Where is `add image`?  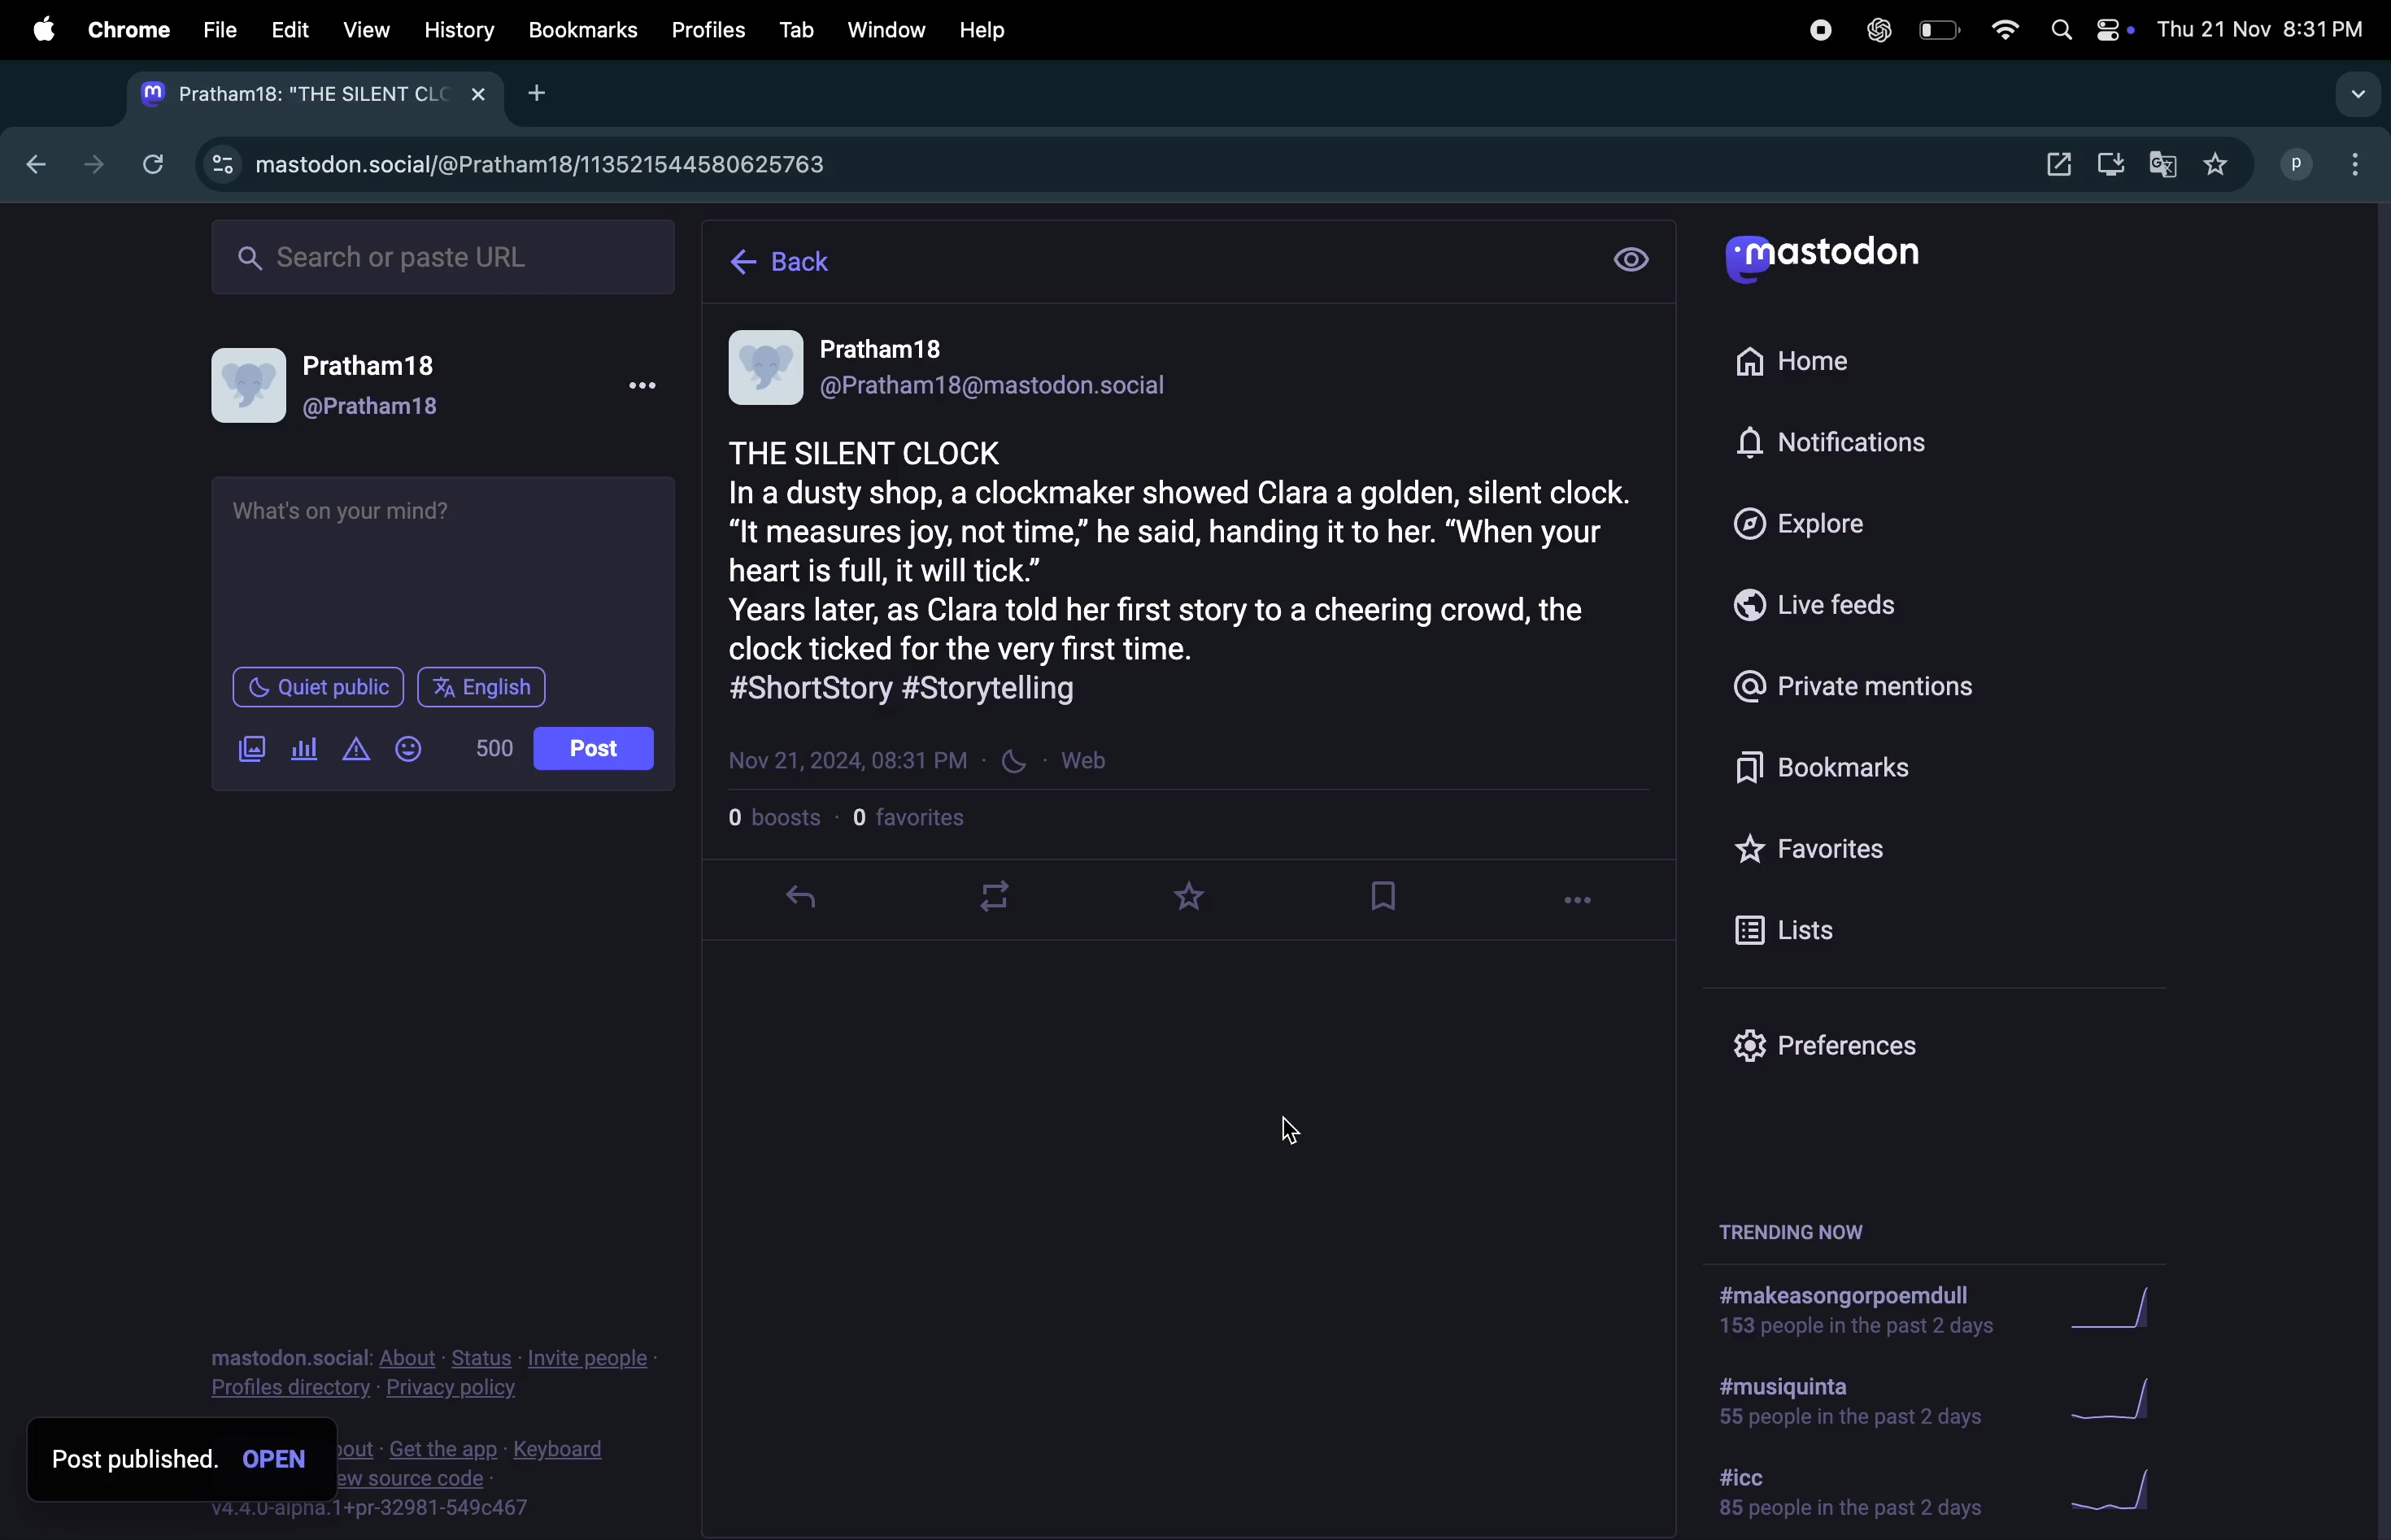 add image is located at coordinates (255, 750).